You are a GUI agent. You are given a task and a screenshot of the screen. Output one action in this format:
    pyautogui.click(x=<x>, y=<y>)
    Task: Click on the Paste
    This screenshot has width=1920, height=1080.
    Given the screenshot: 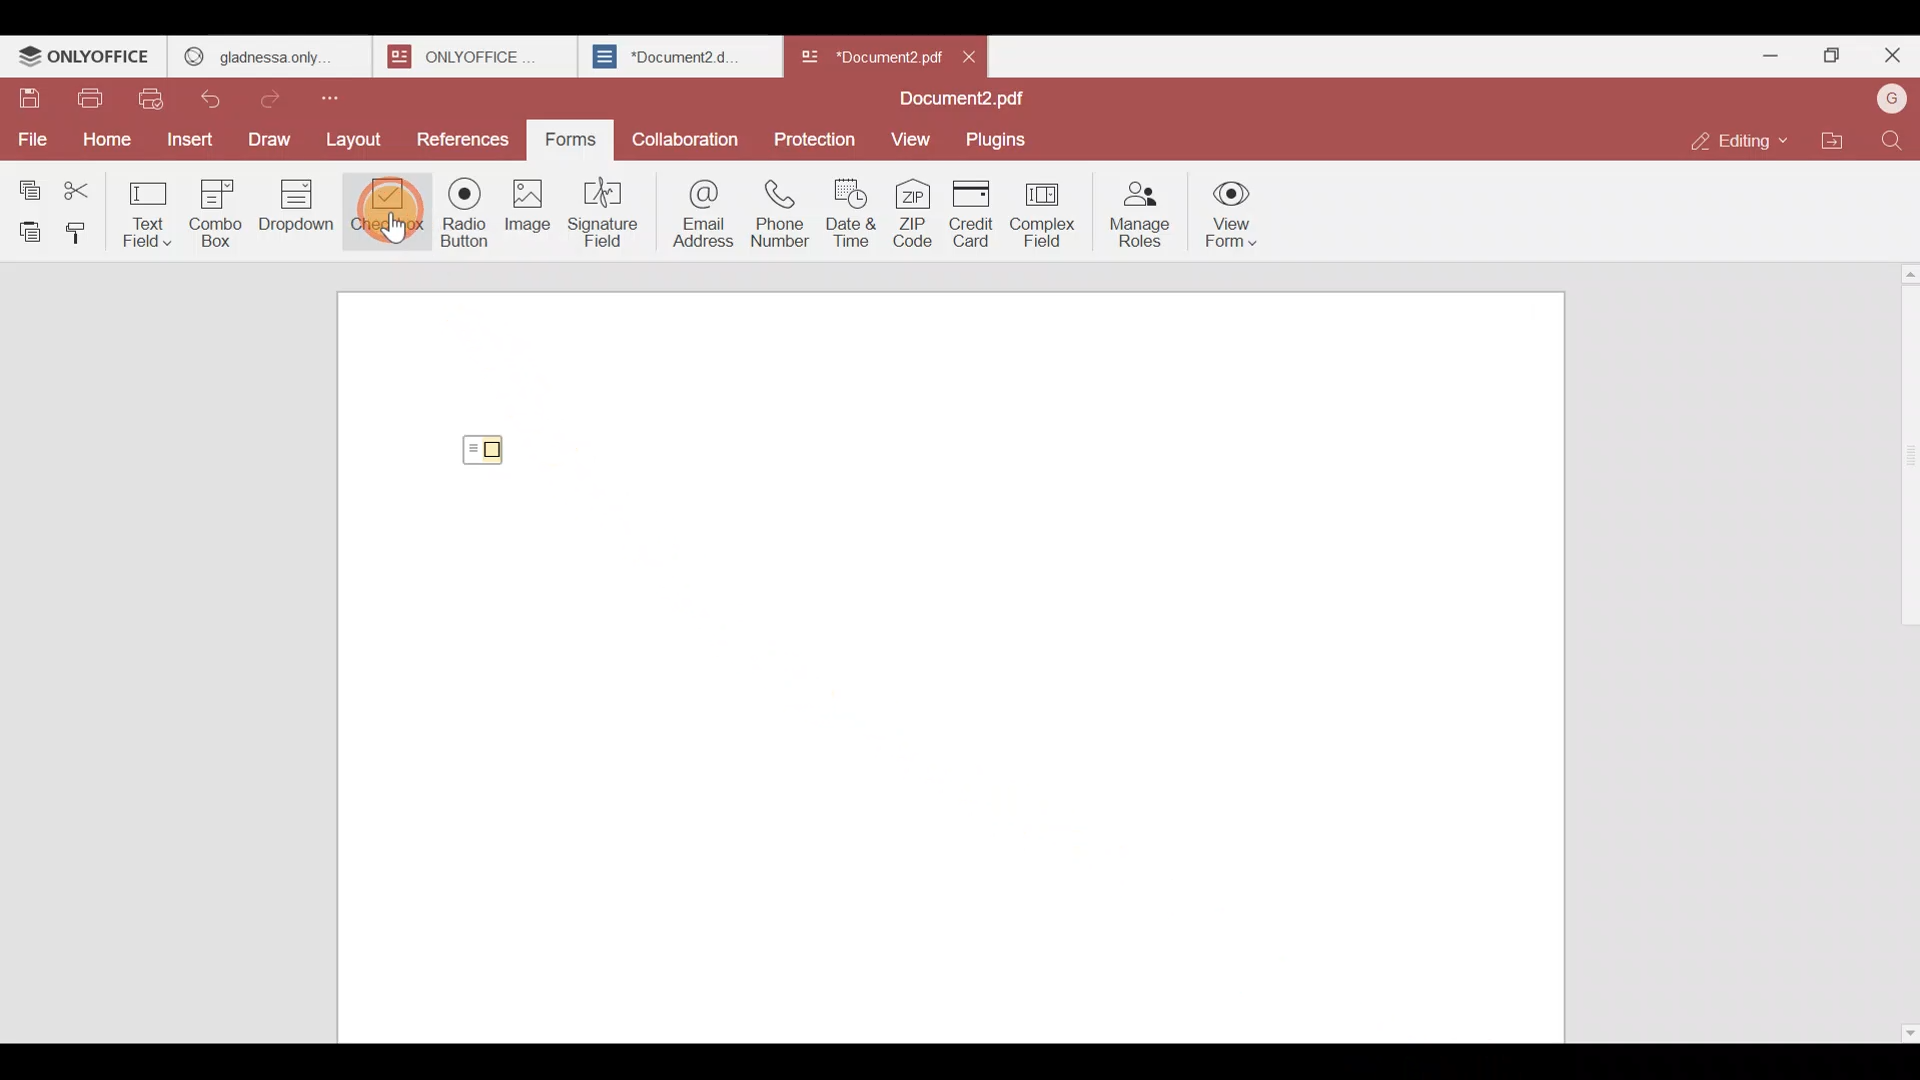 What is the action you would take?
    pyautogui.click(x=26, y=230)
    